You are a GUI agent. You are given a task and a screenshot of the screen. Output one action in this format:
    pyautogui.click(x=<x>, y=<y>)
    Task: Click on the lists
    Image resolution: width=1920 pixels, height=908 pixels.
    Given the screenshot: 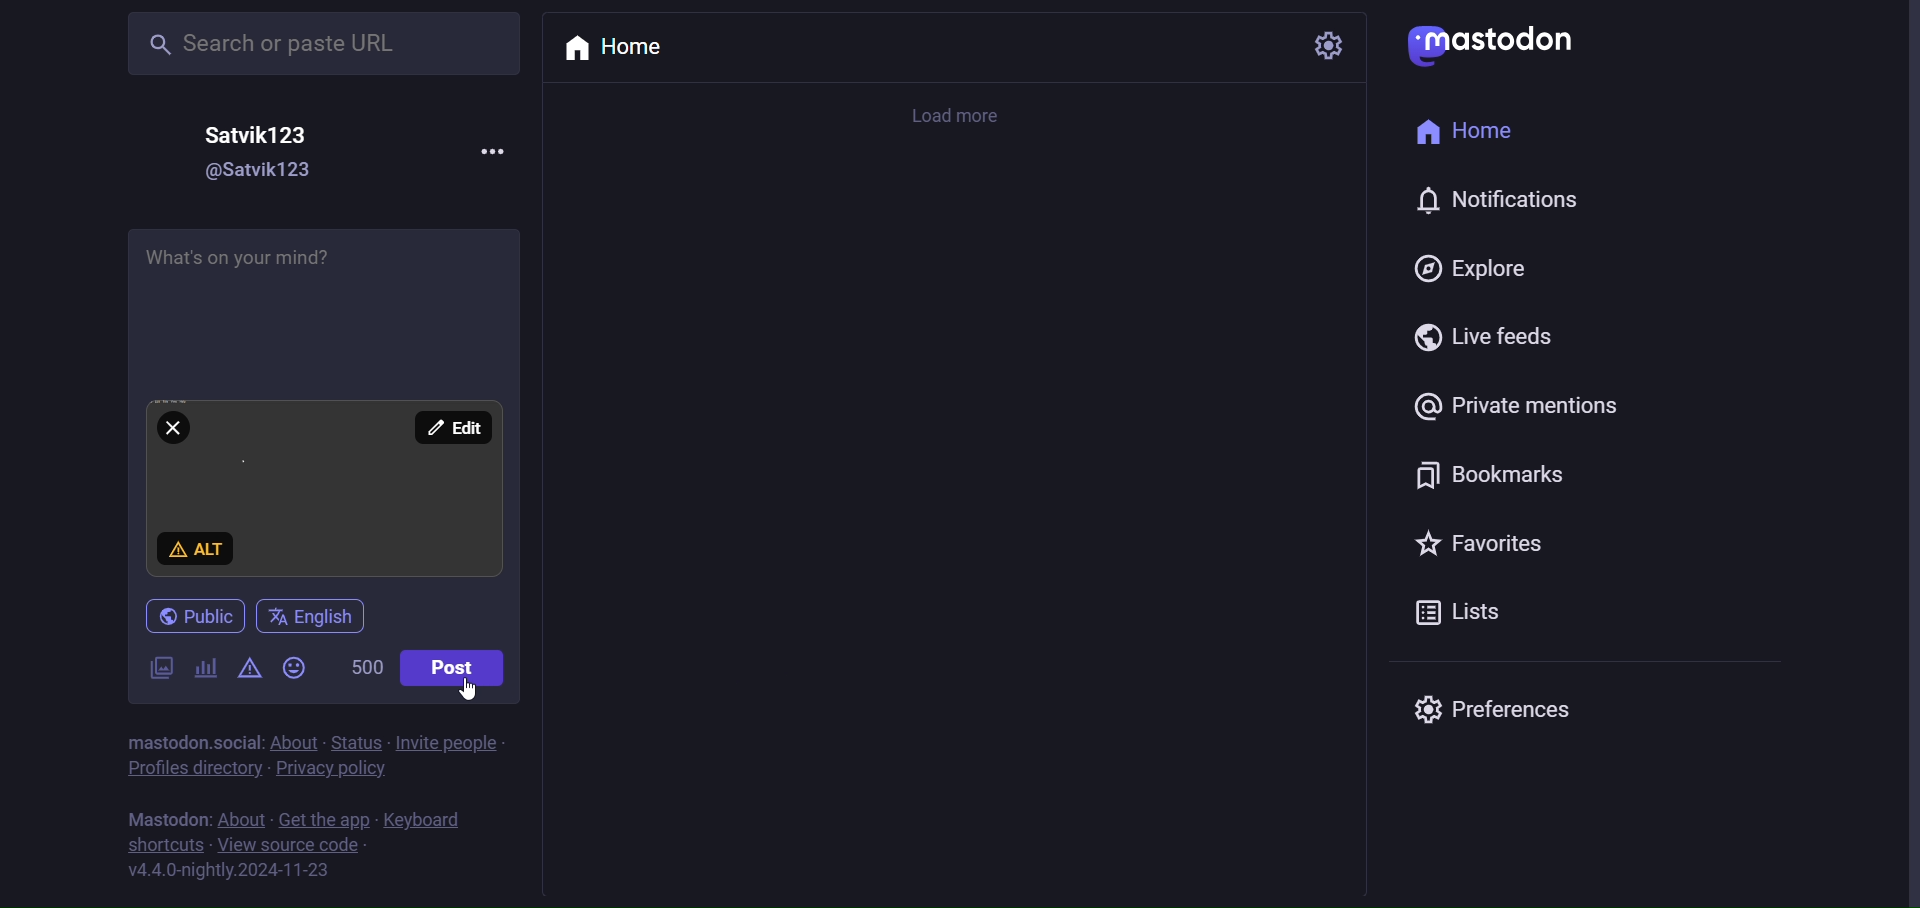 What is the action you would take?
    pyautogui.click(x=1460, y=615)
    